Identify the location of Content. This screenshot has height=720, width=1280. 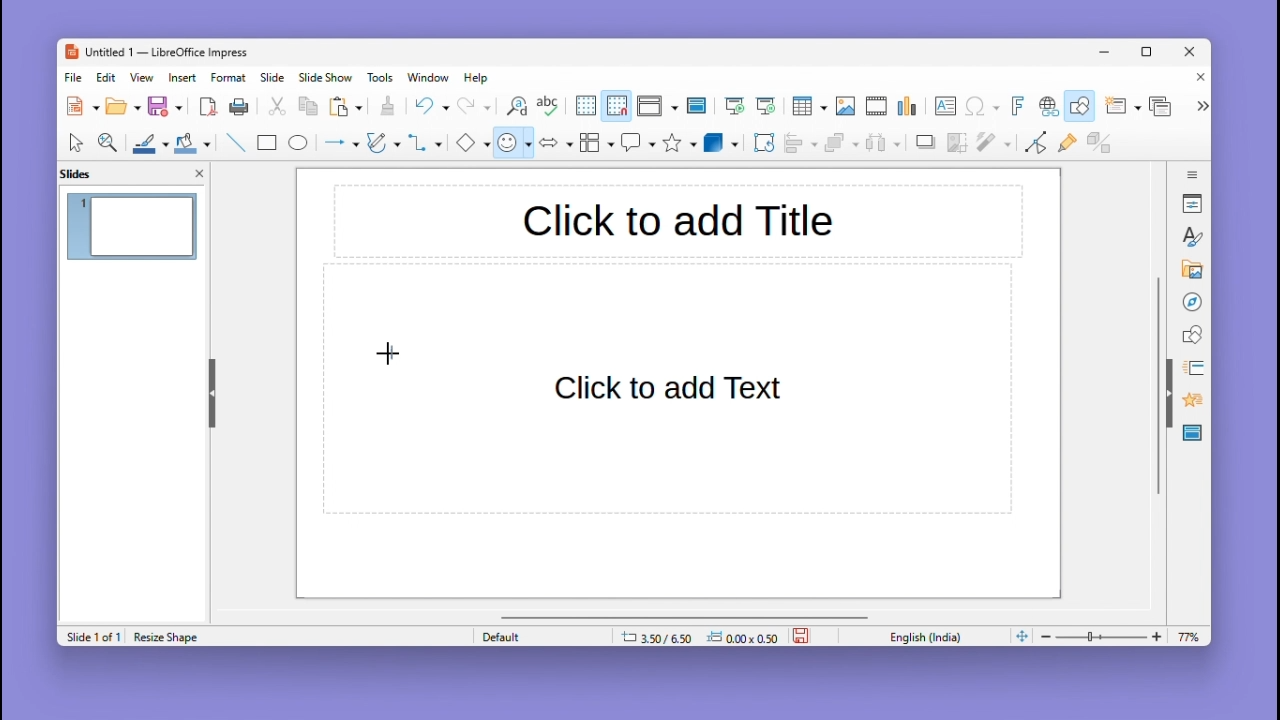
(672, 389).